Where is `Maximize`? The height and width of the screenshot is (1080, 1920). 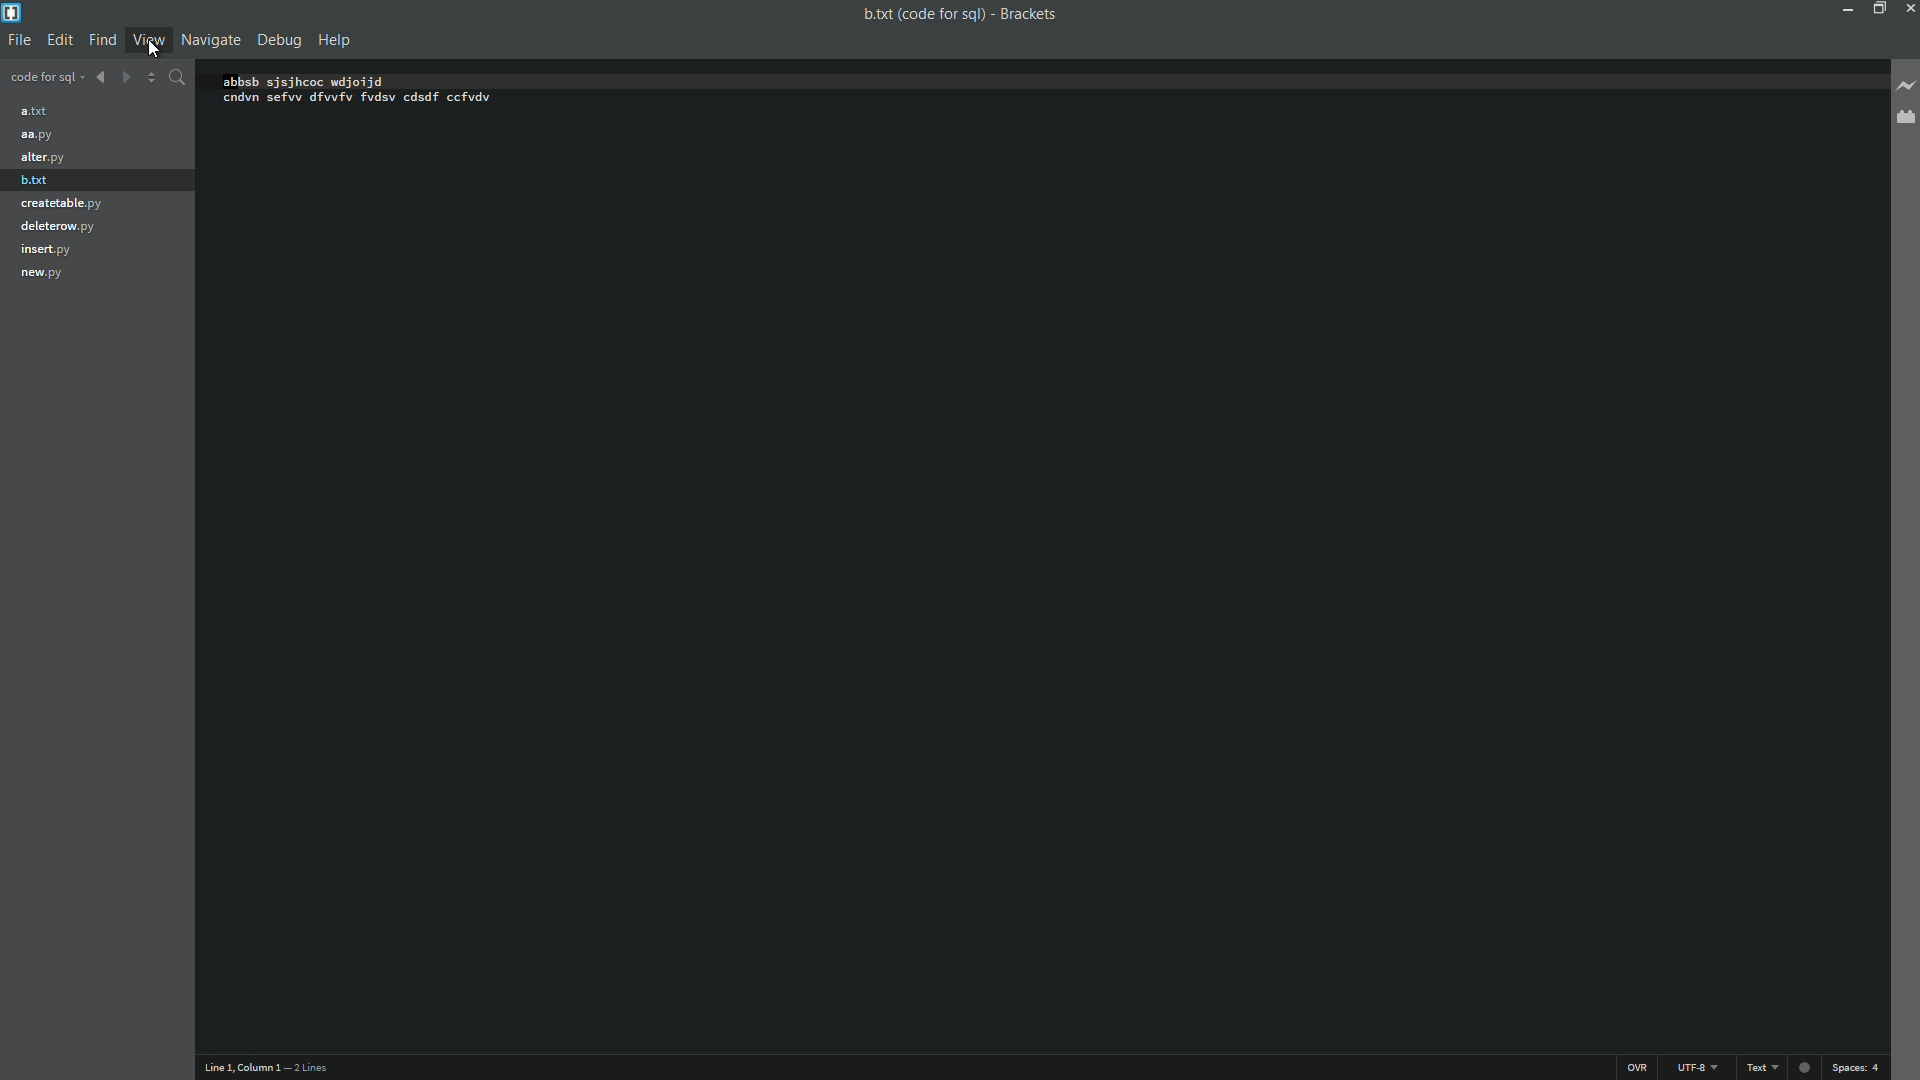
Maximize is located at coordinates (1877, 8).